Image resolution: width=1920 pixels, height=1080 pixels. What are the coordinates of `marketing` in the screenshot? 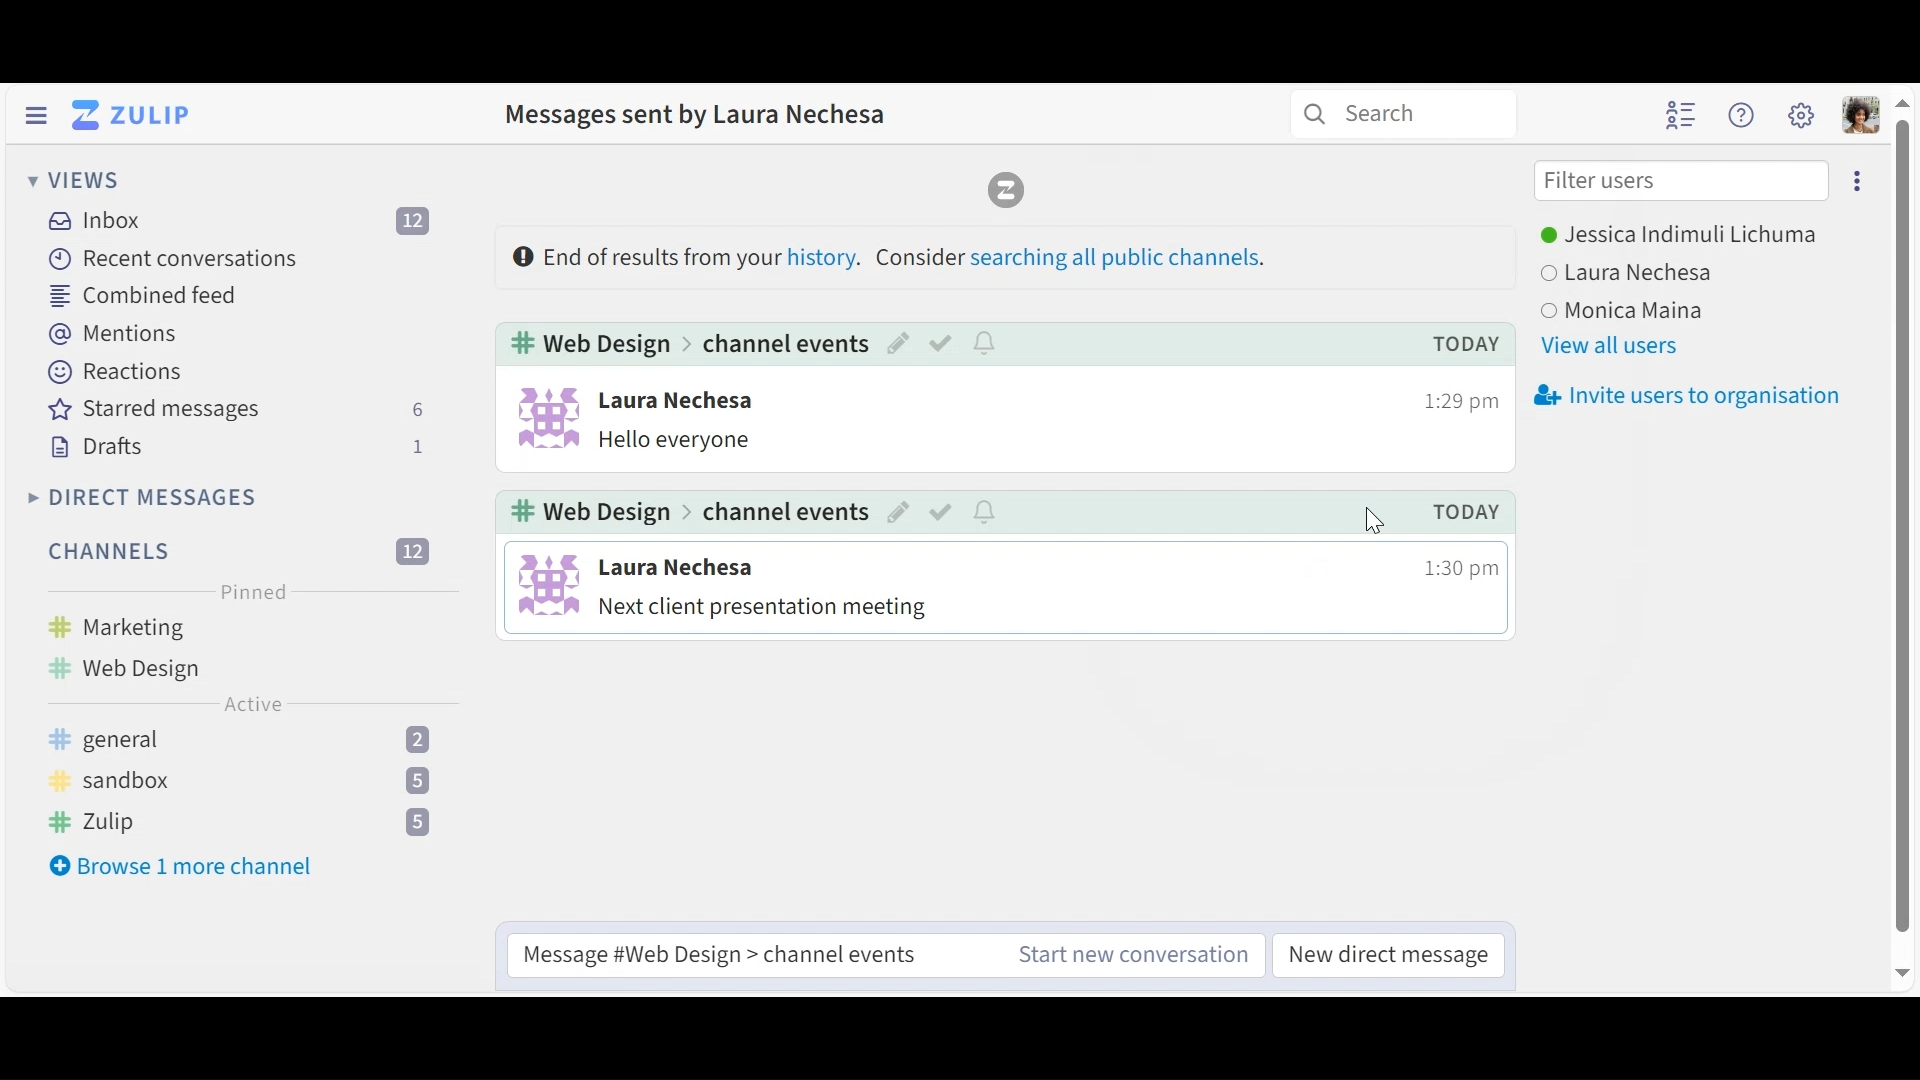 It's located at (154, 629).